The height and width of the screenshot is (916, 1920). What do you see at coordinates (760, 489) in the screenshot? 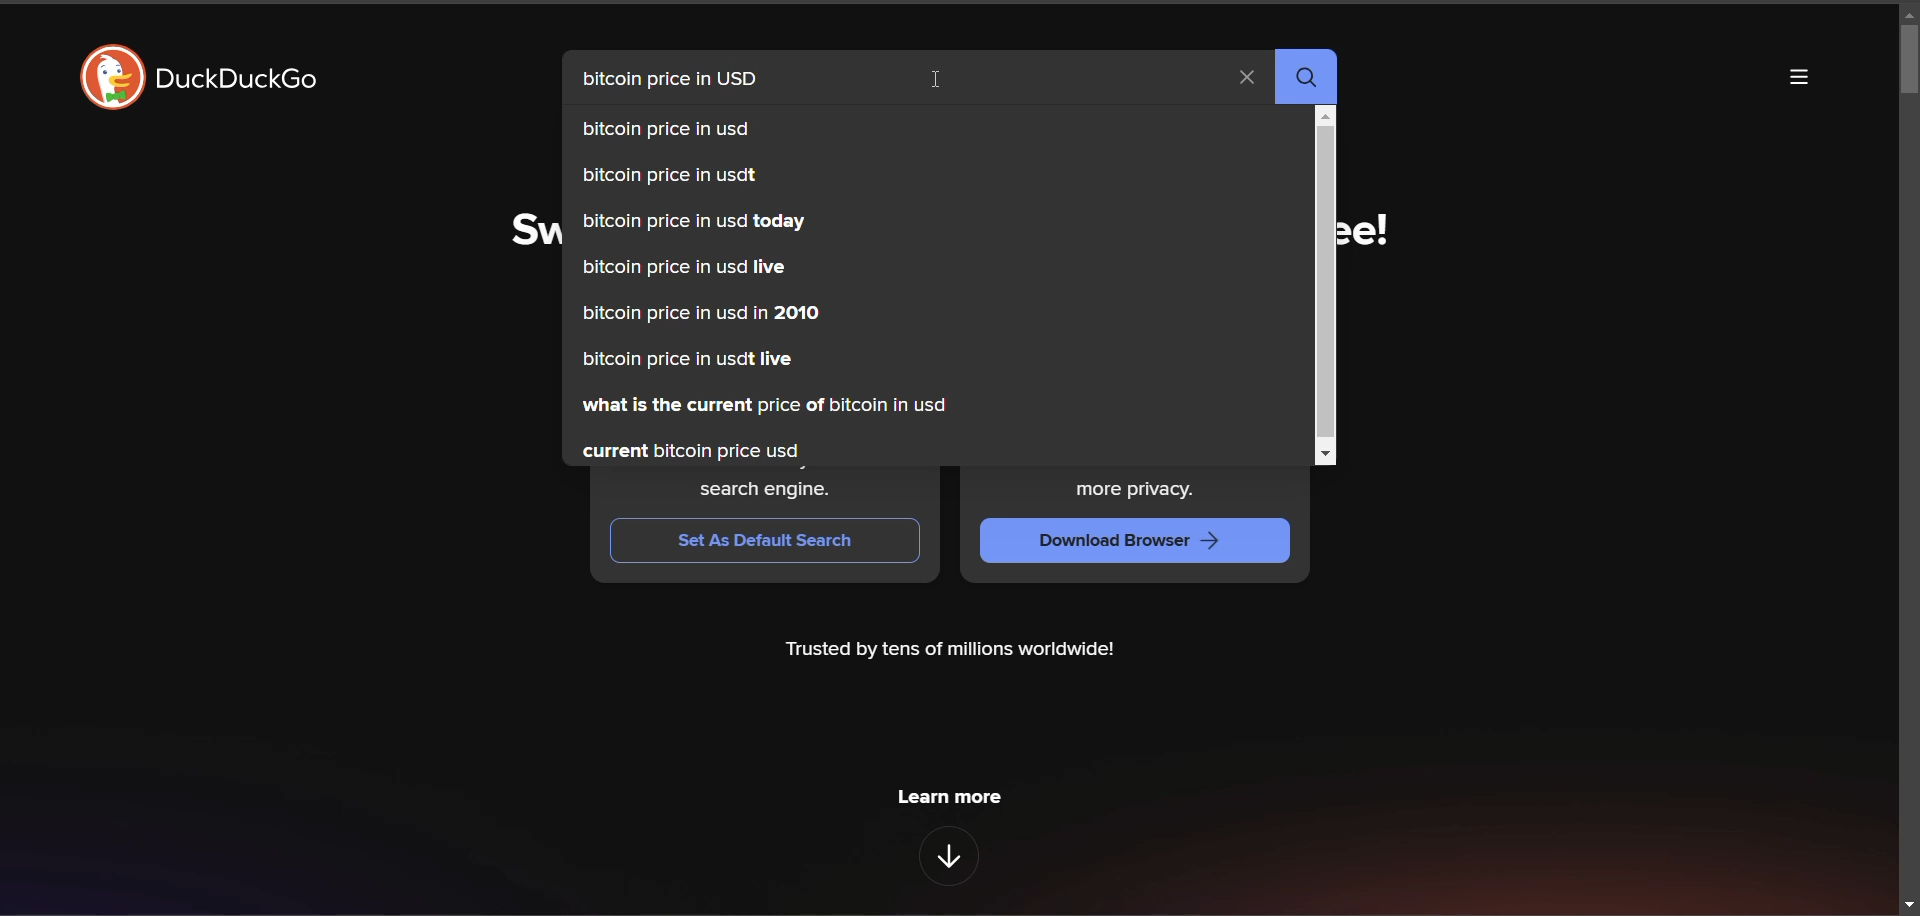
I see `search engine.` at bounding box center [760, 489].